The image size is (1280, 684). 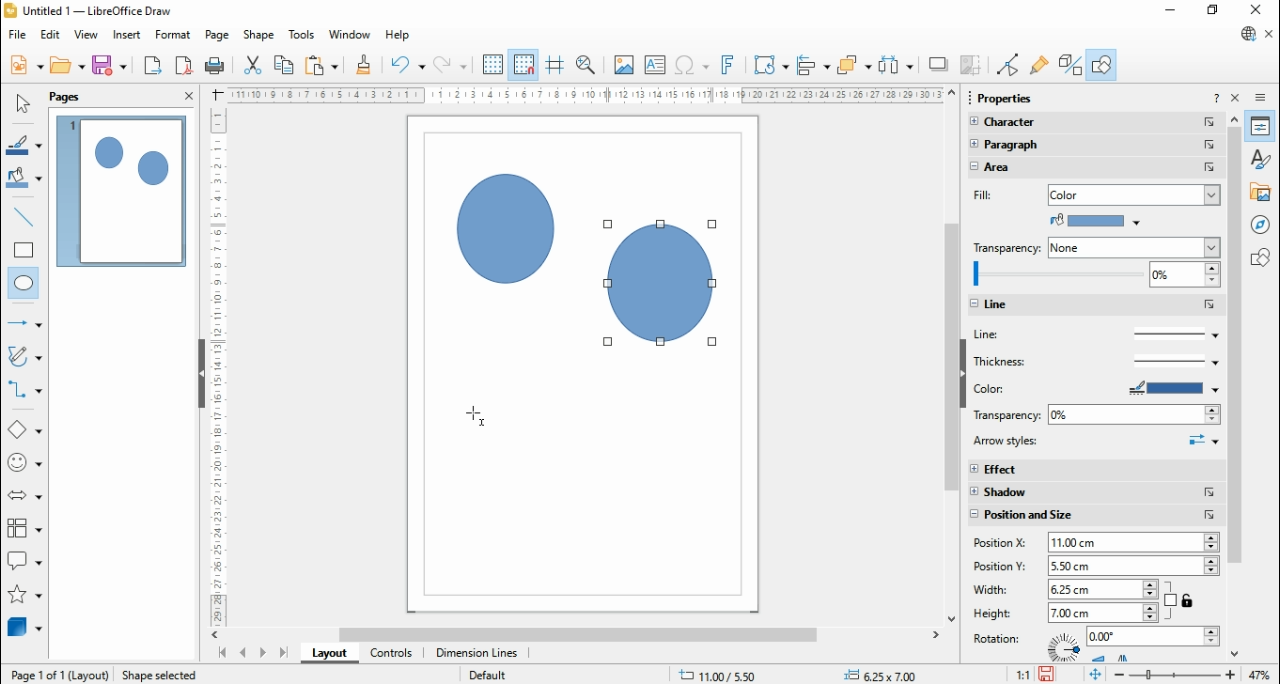 I want to click on transperency, so click(x=1005, y=416).